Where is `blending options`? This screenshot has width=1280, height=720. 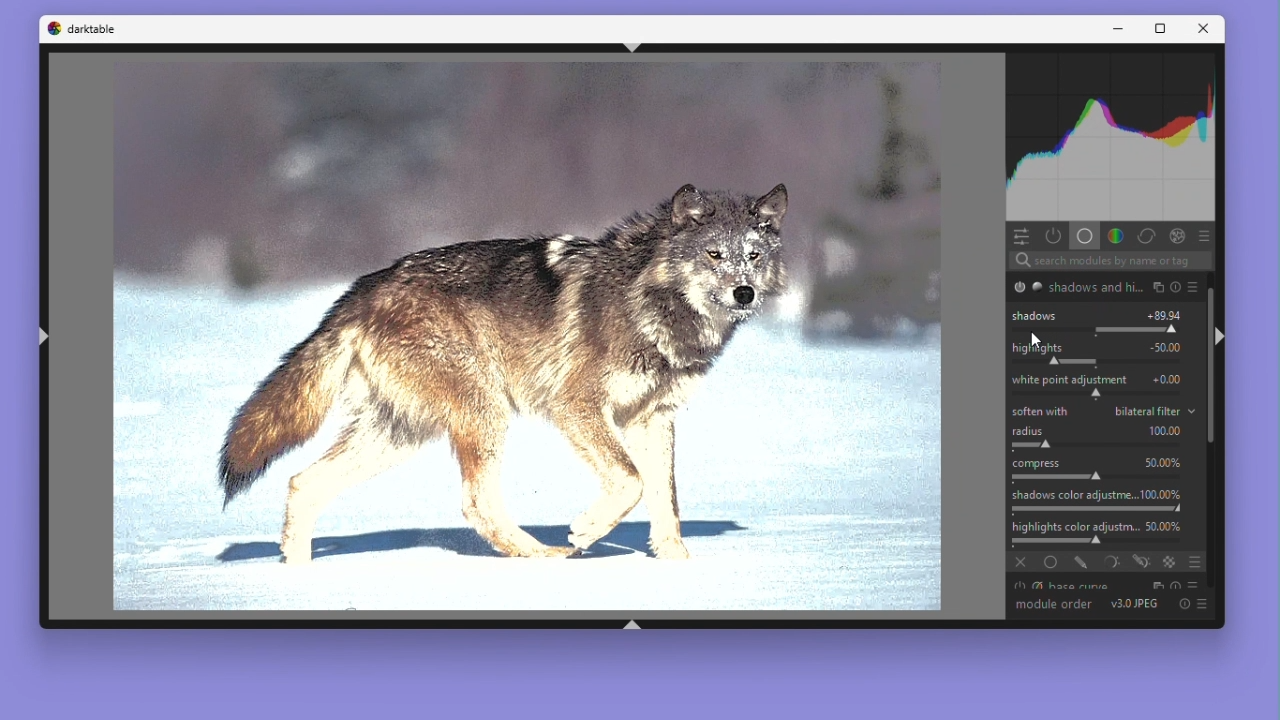 blending options is located at coordinates (1192, 563).